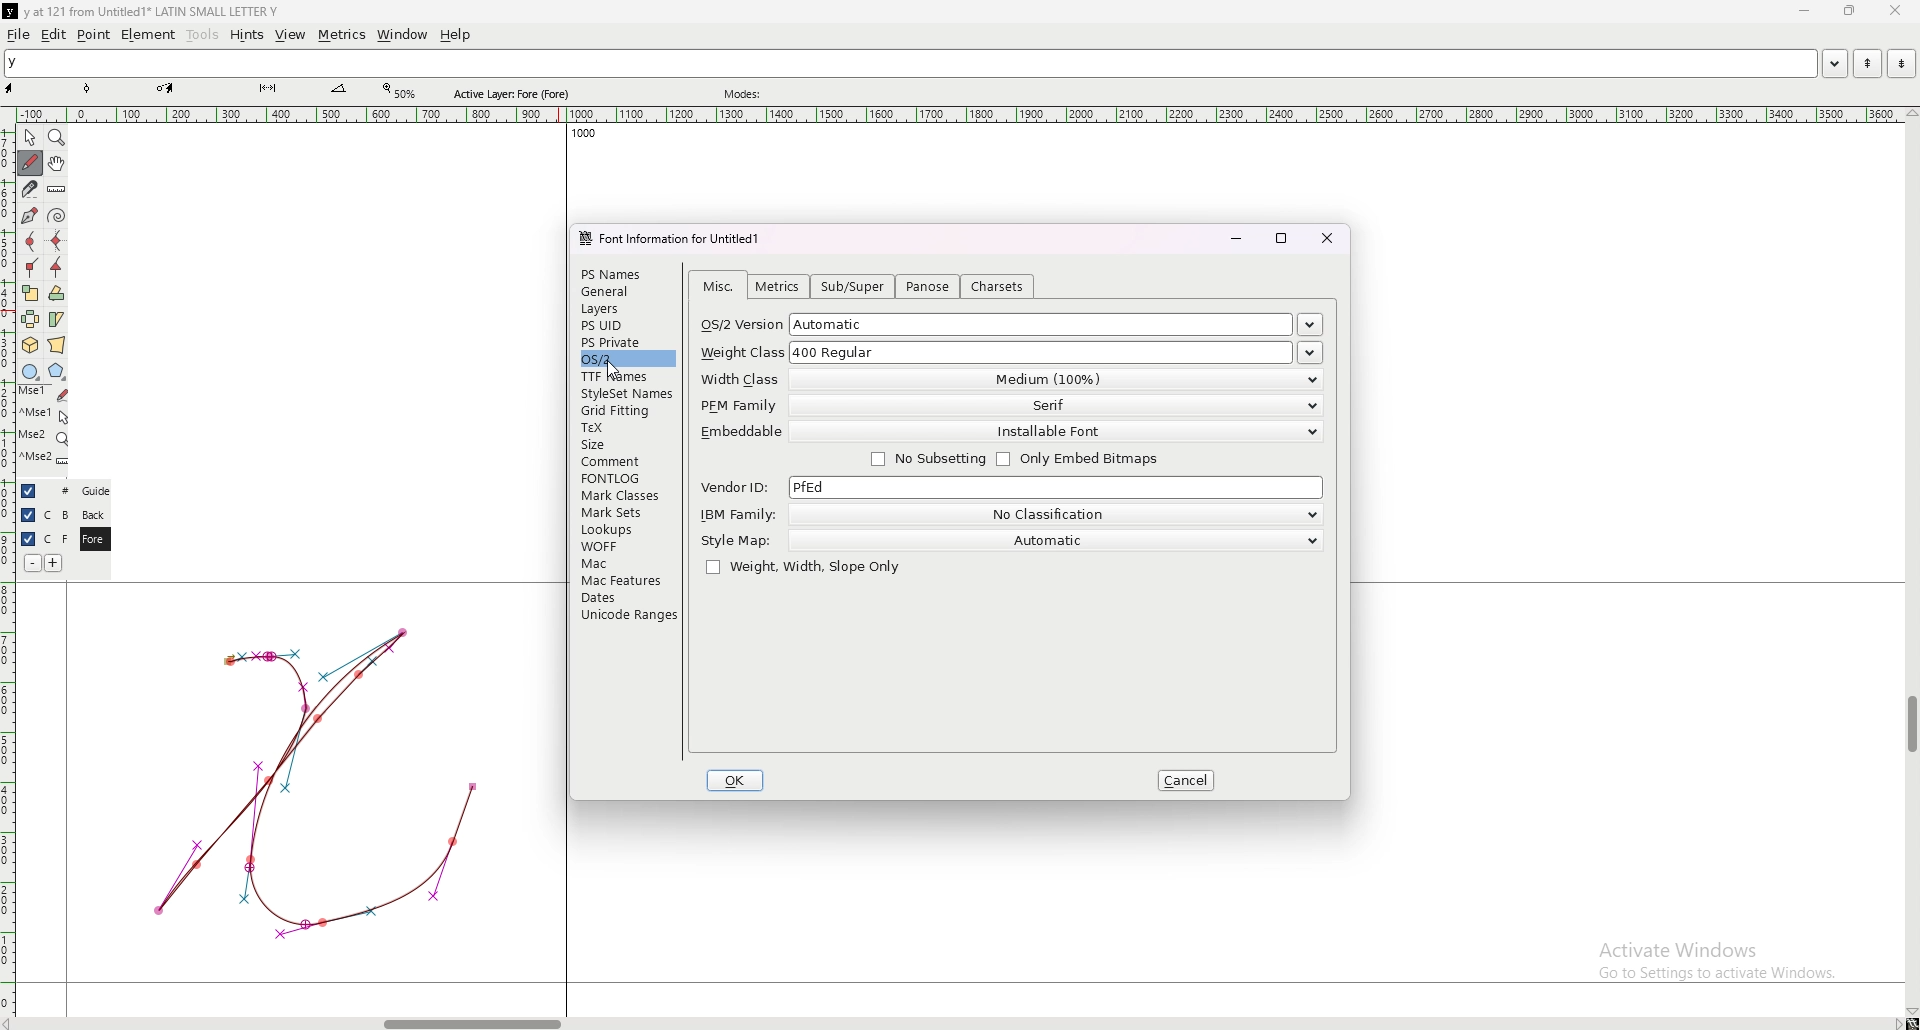 The width and height of the screenshot is (1920, 1030). Describe the element at coordinates (44, 460) in the screenshot. I see `mse 2` at that location.